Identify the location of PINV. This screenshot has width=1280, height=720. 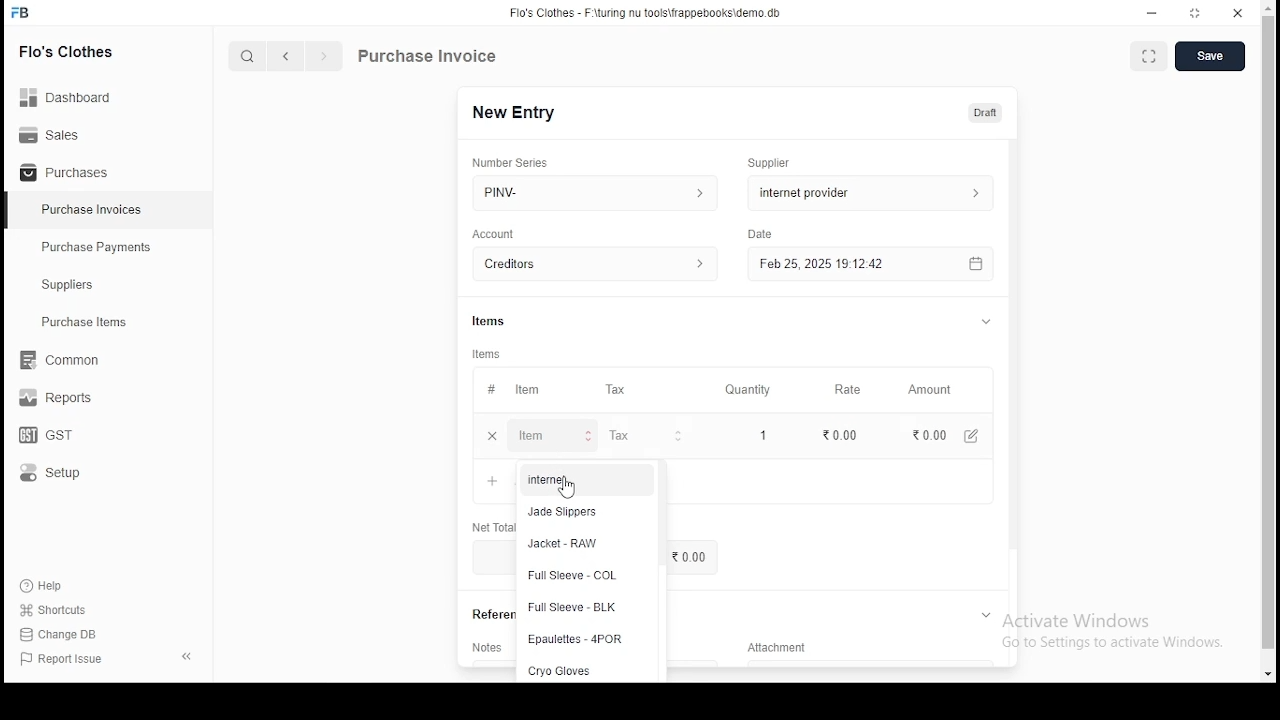
(596, 190).